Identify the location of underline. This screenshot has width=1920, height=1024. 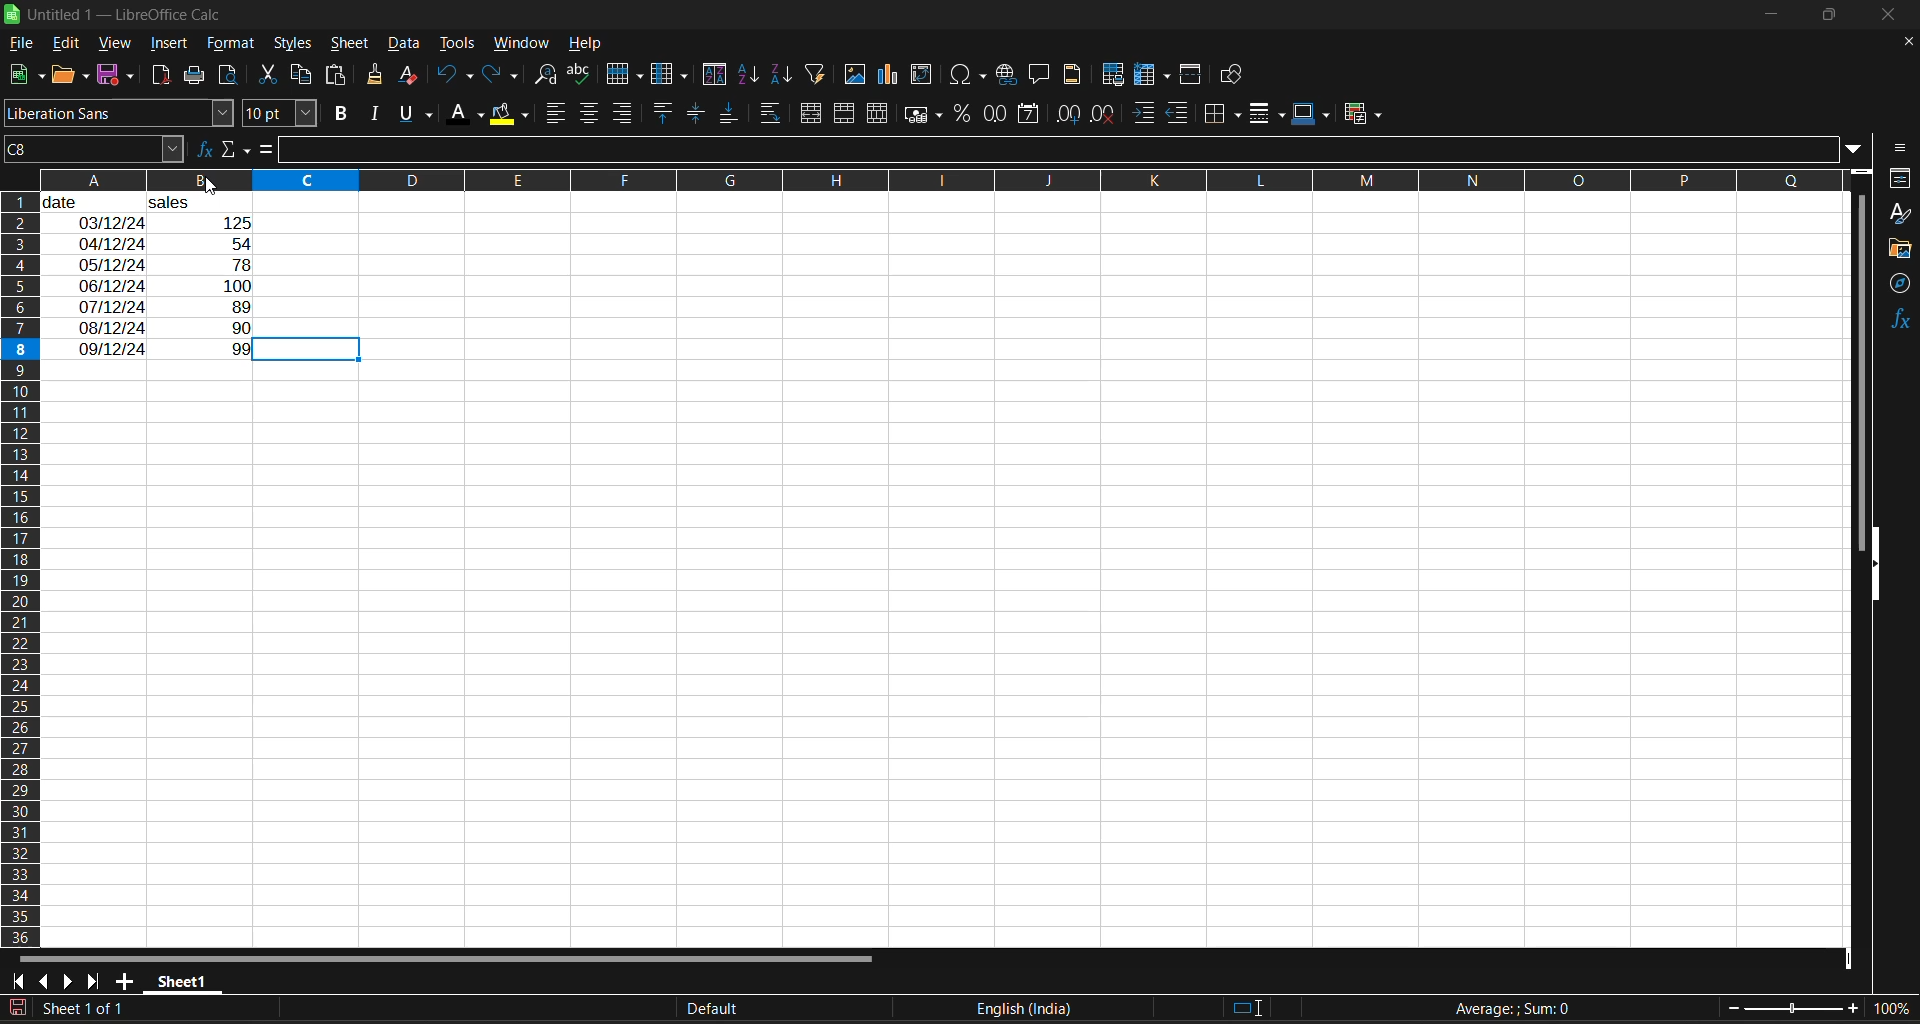
(420, 114).